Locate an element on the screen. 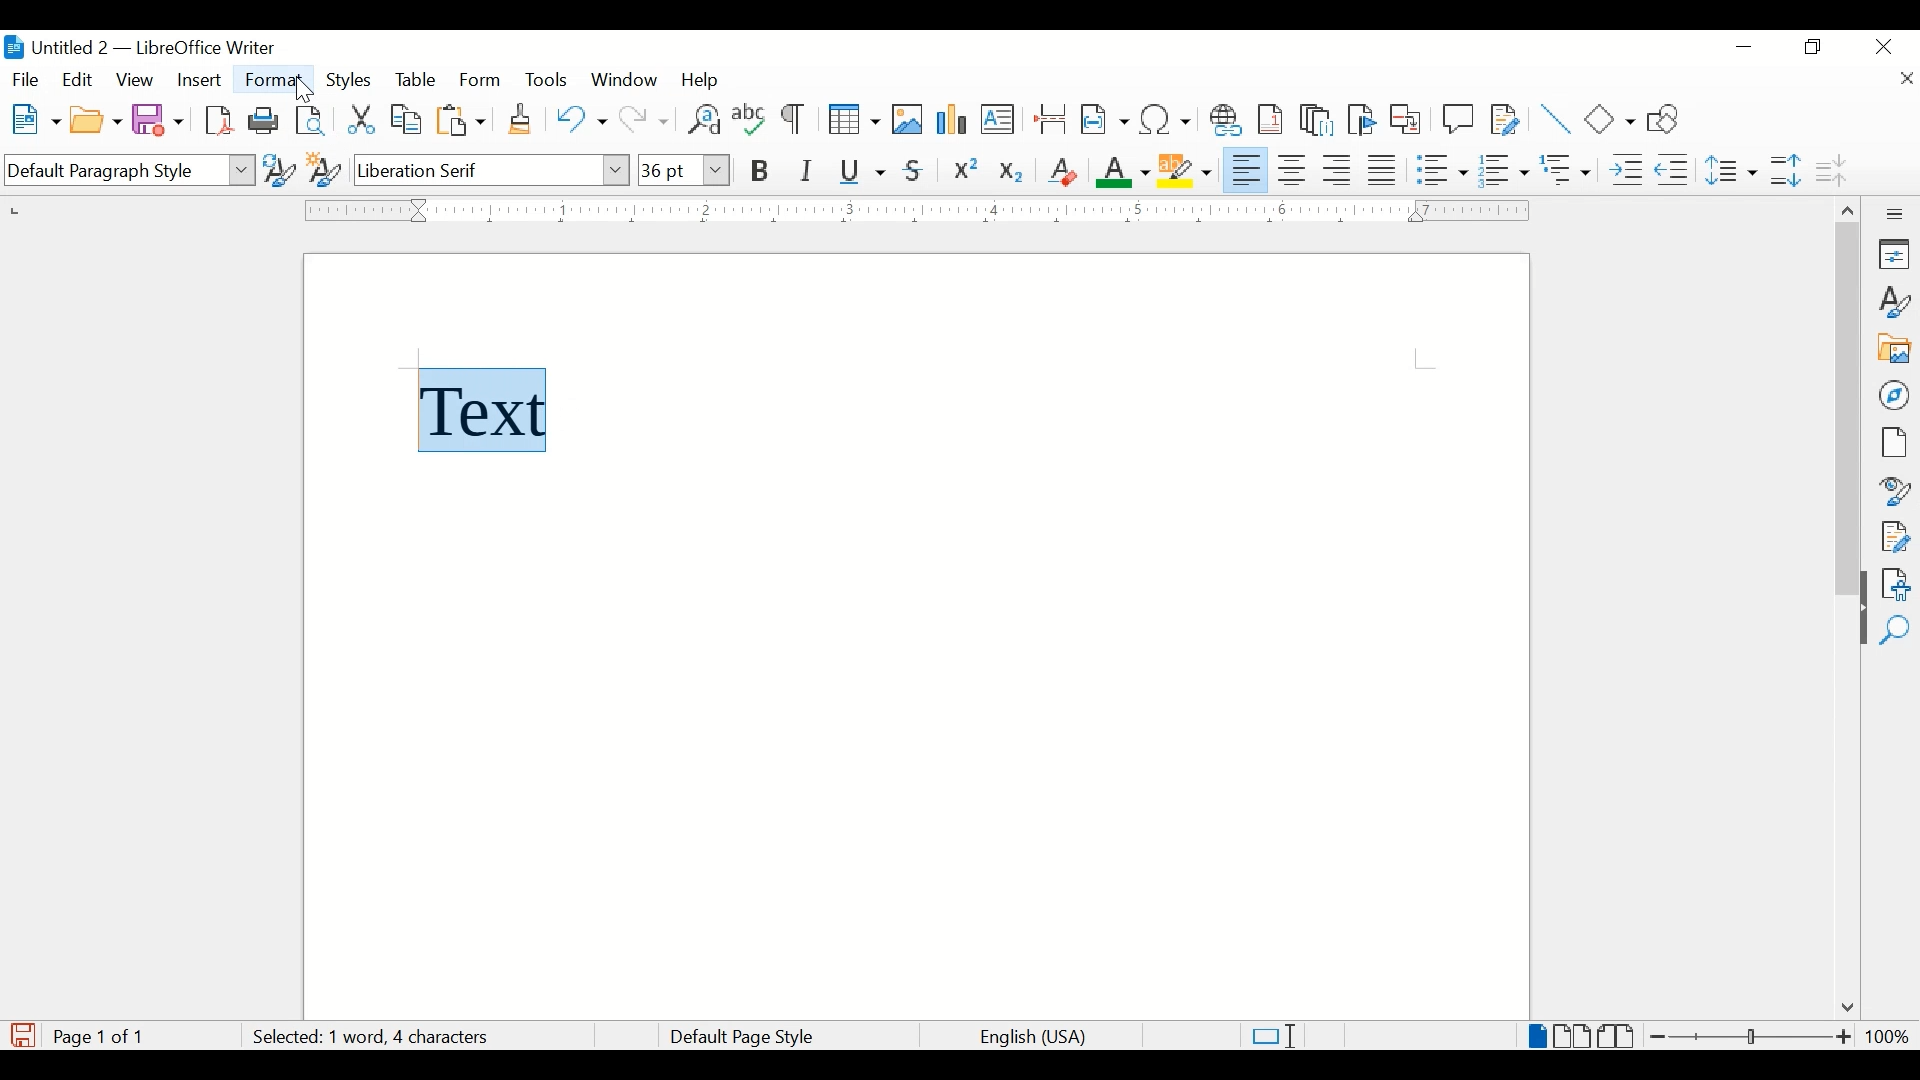 The width and height of the screenshot is (1920, 1080). set line spacing is located at coordinates (1733, 170).